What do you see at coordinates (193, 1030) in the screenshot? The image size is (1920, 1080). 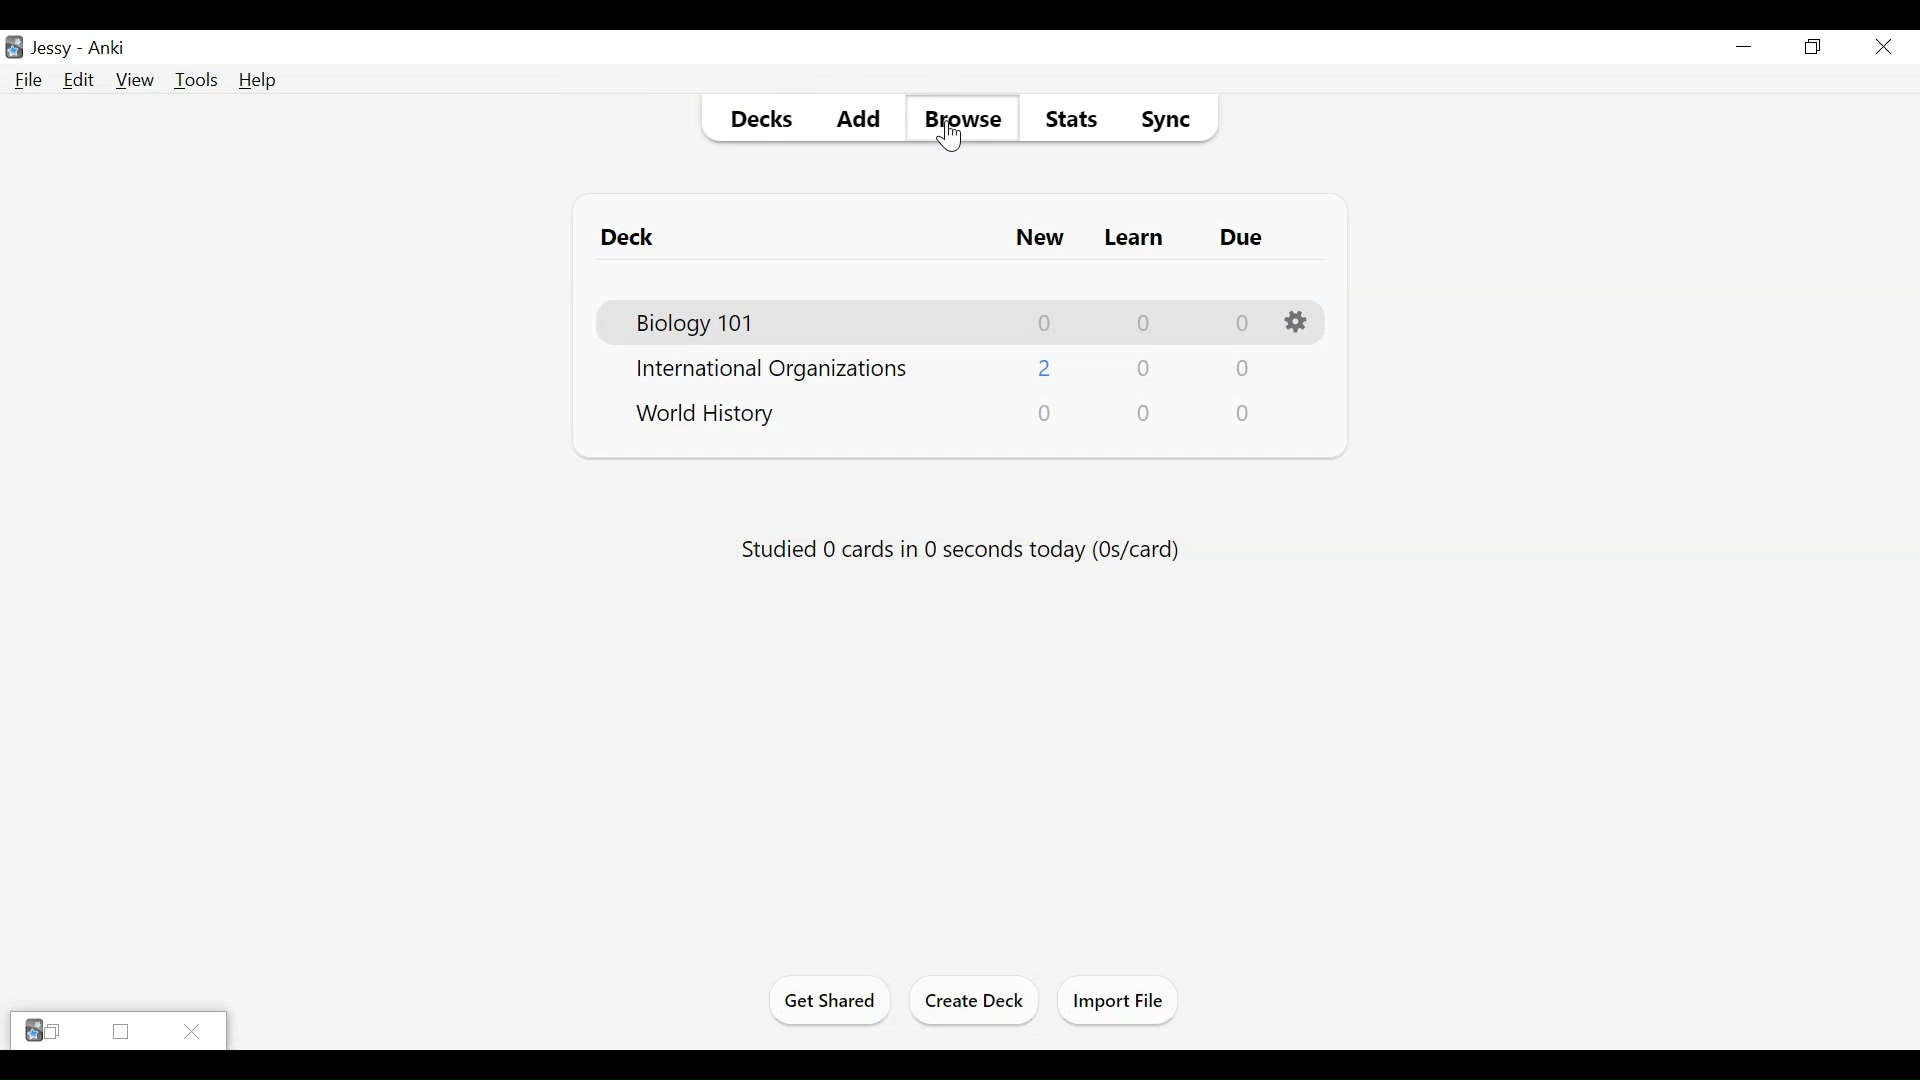 I see `Close` at bounding box center [193, 1030].